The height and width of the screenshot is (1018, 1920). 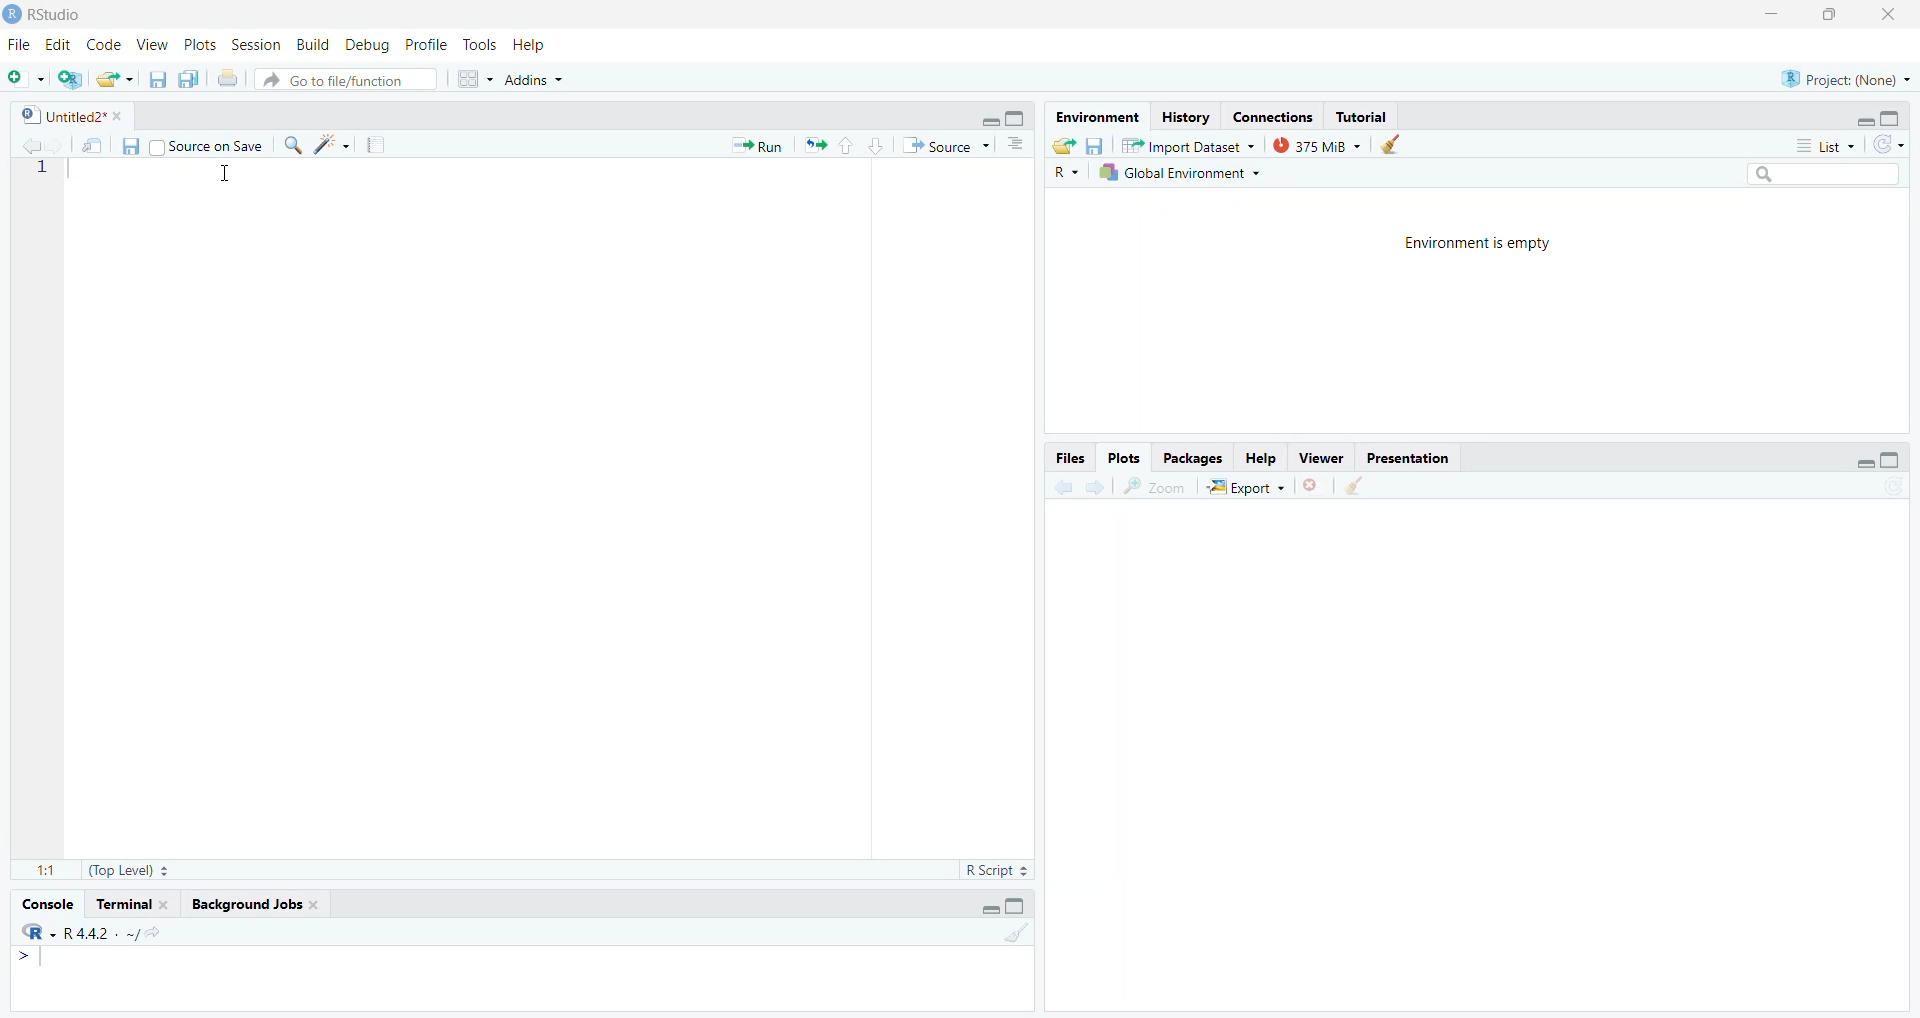 I want to click on Environment is empty, so click(x=1481, y=247).